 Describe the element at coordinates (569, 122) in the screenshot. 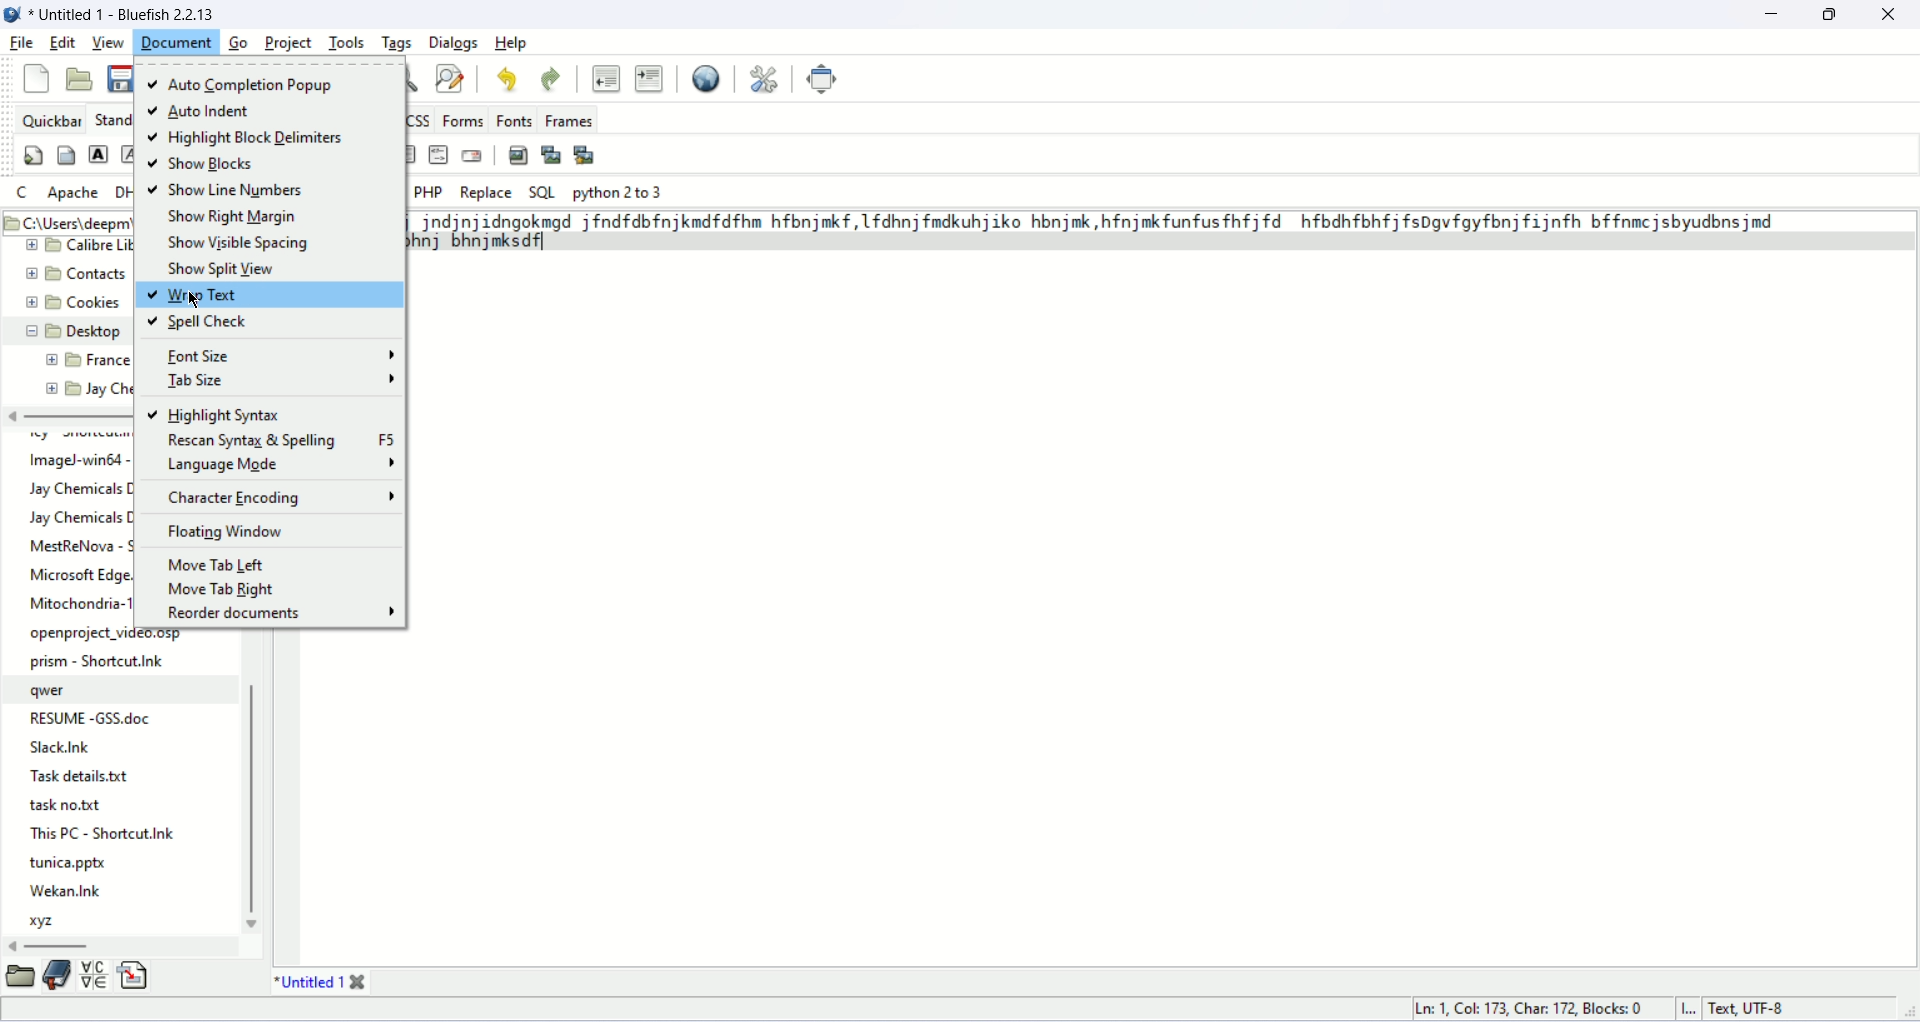

I see `frames` at that location.